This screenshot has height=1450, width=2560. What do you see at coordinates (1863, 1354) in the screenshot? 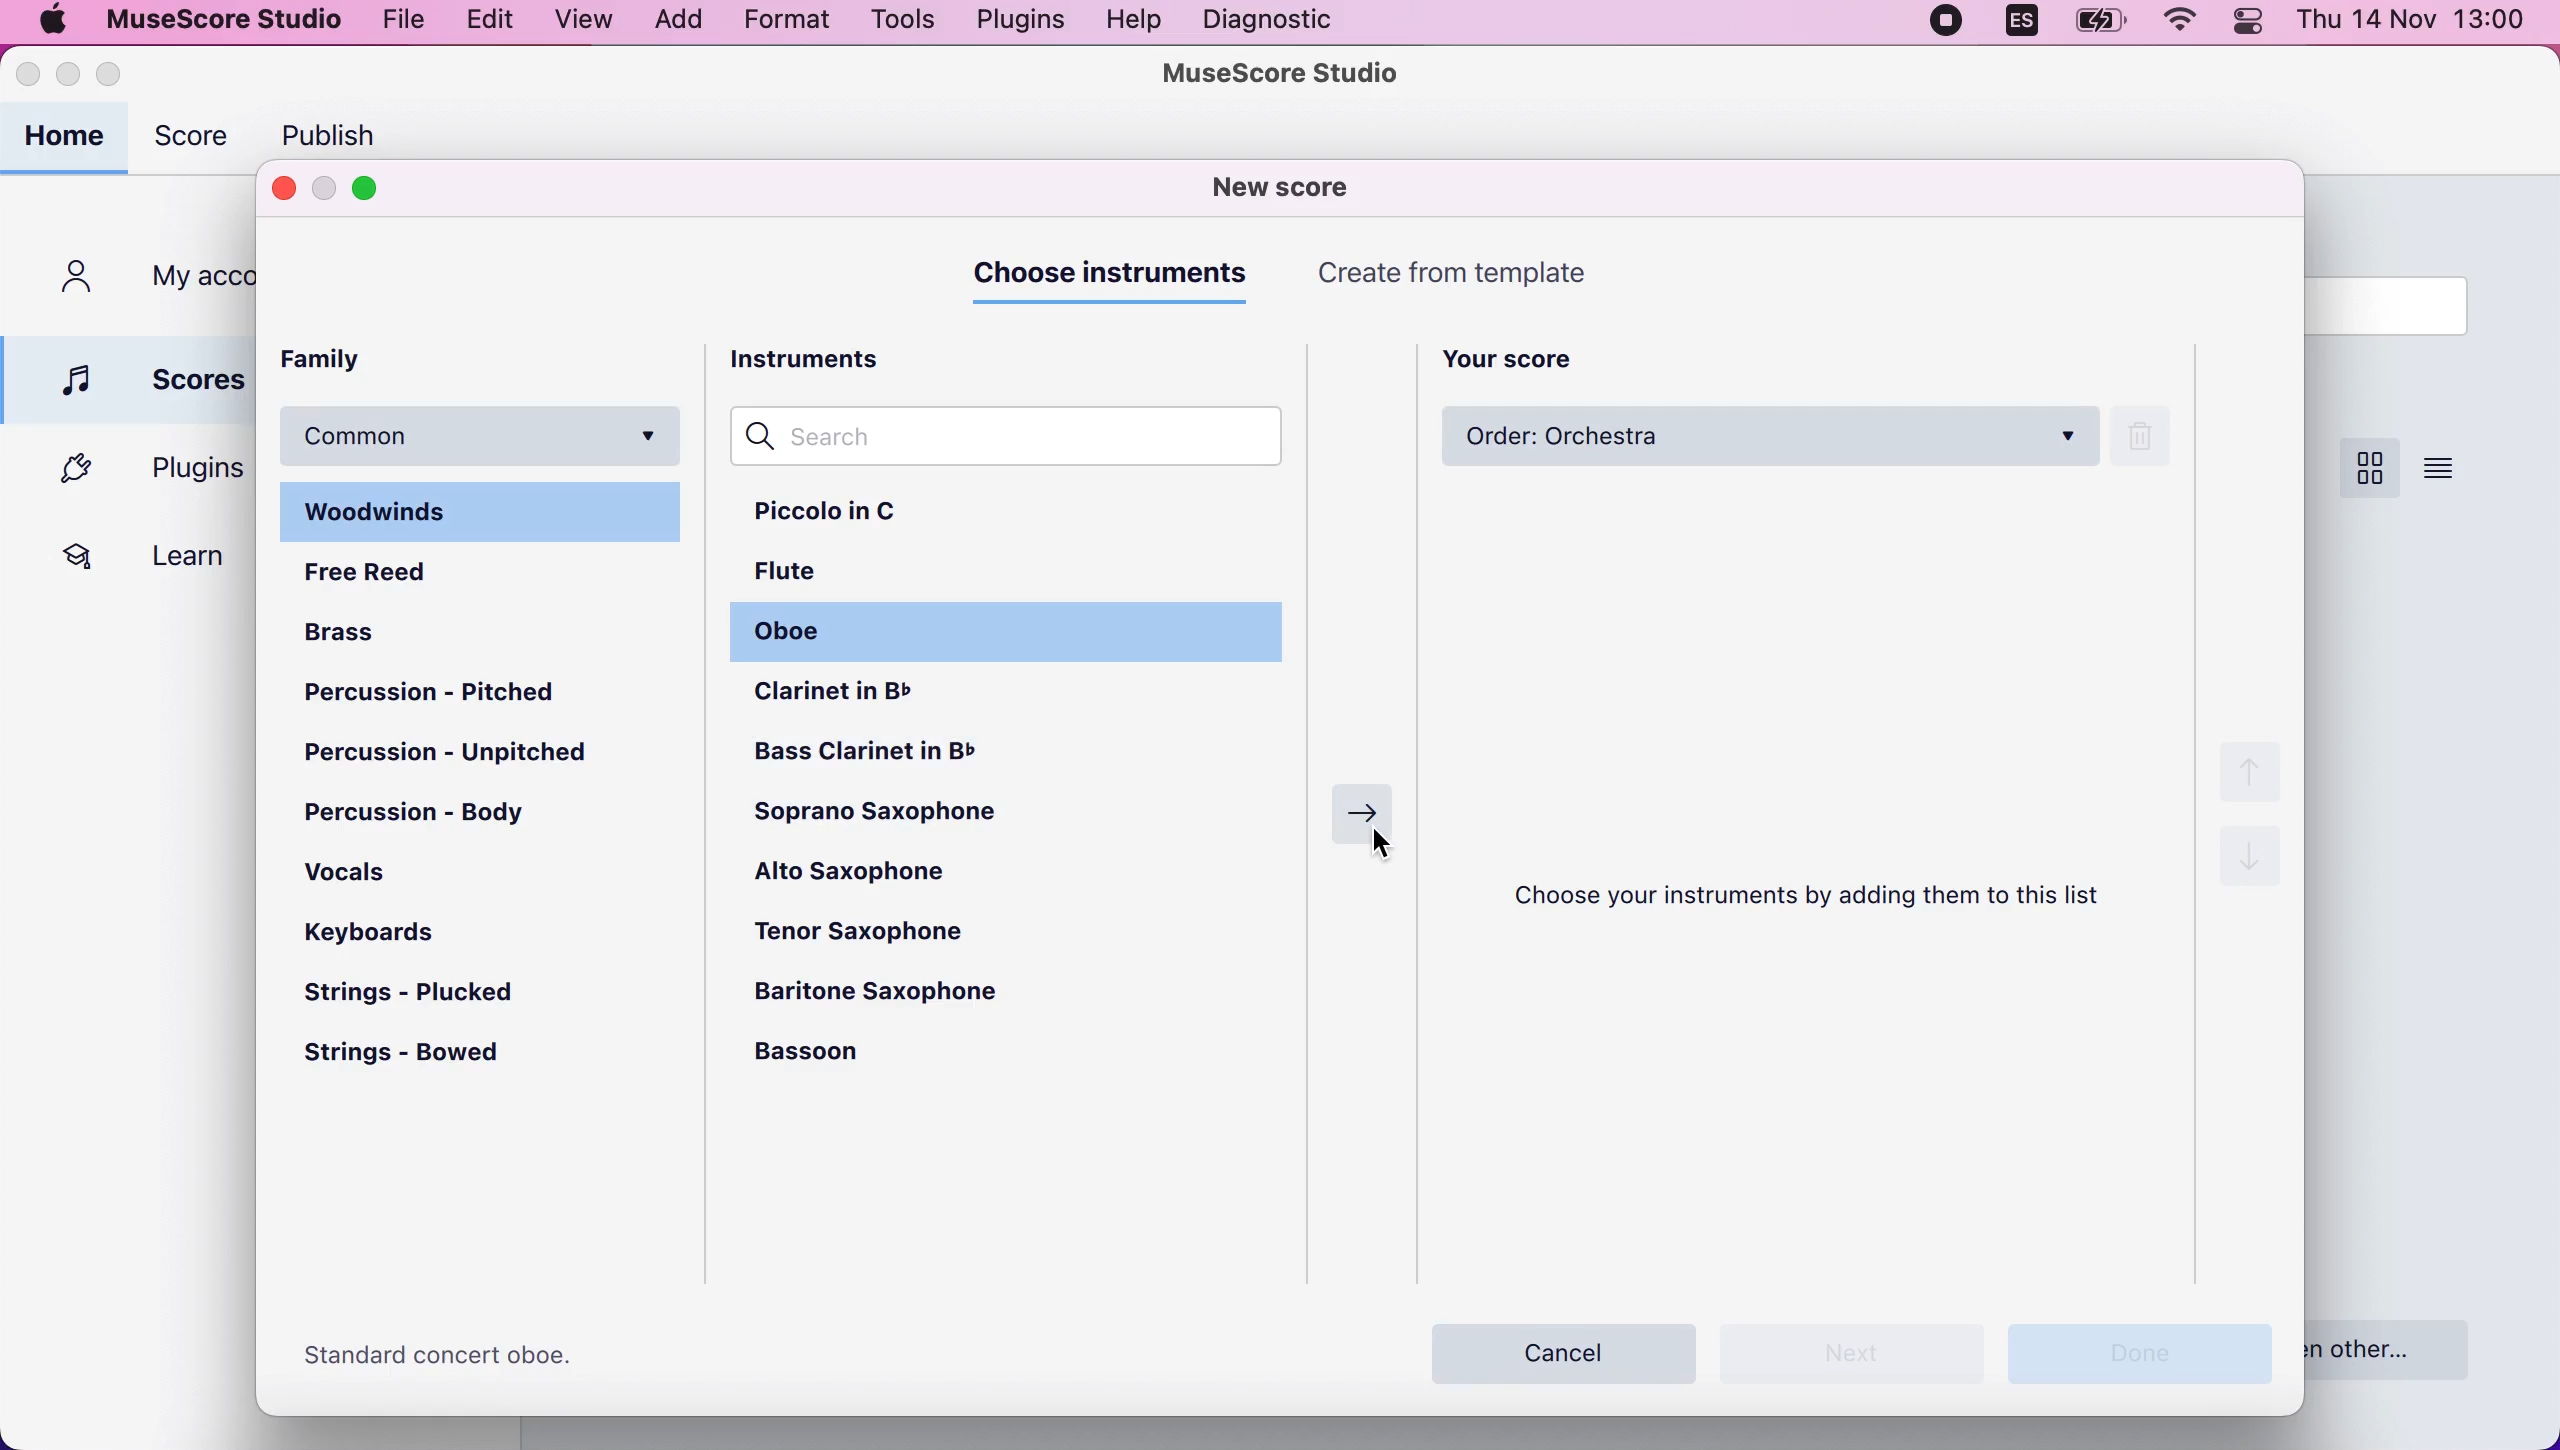
I see `next` at bounding box center [1863, 1354].